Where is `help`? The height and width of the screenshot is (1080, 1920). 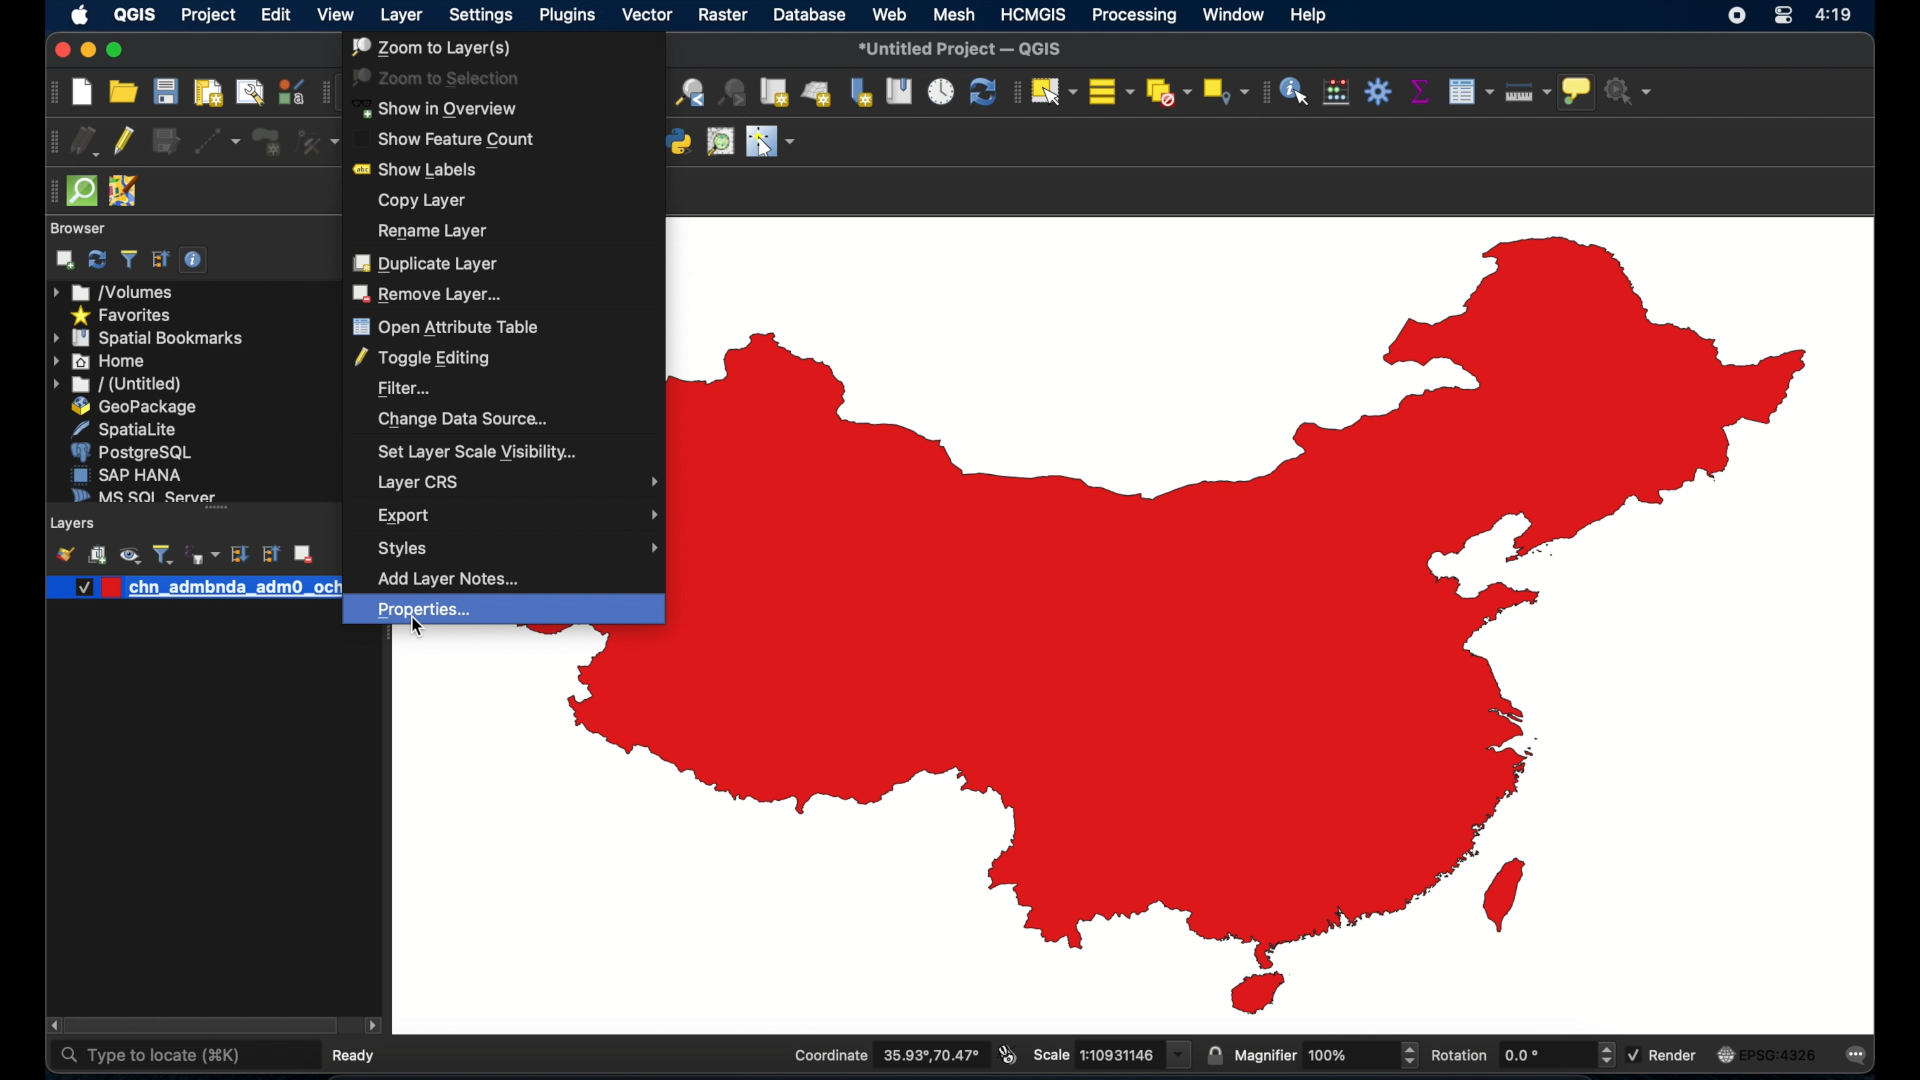 help is located at coordinates (1311, 15).